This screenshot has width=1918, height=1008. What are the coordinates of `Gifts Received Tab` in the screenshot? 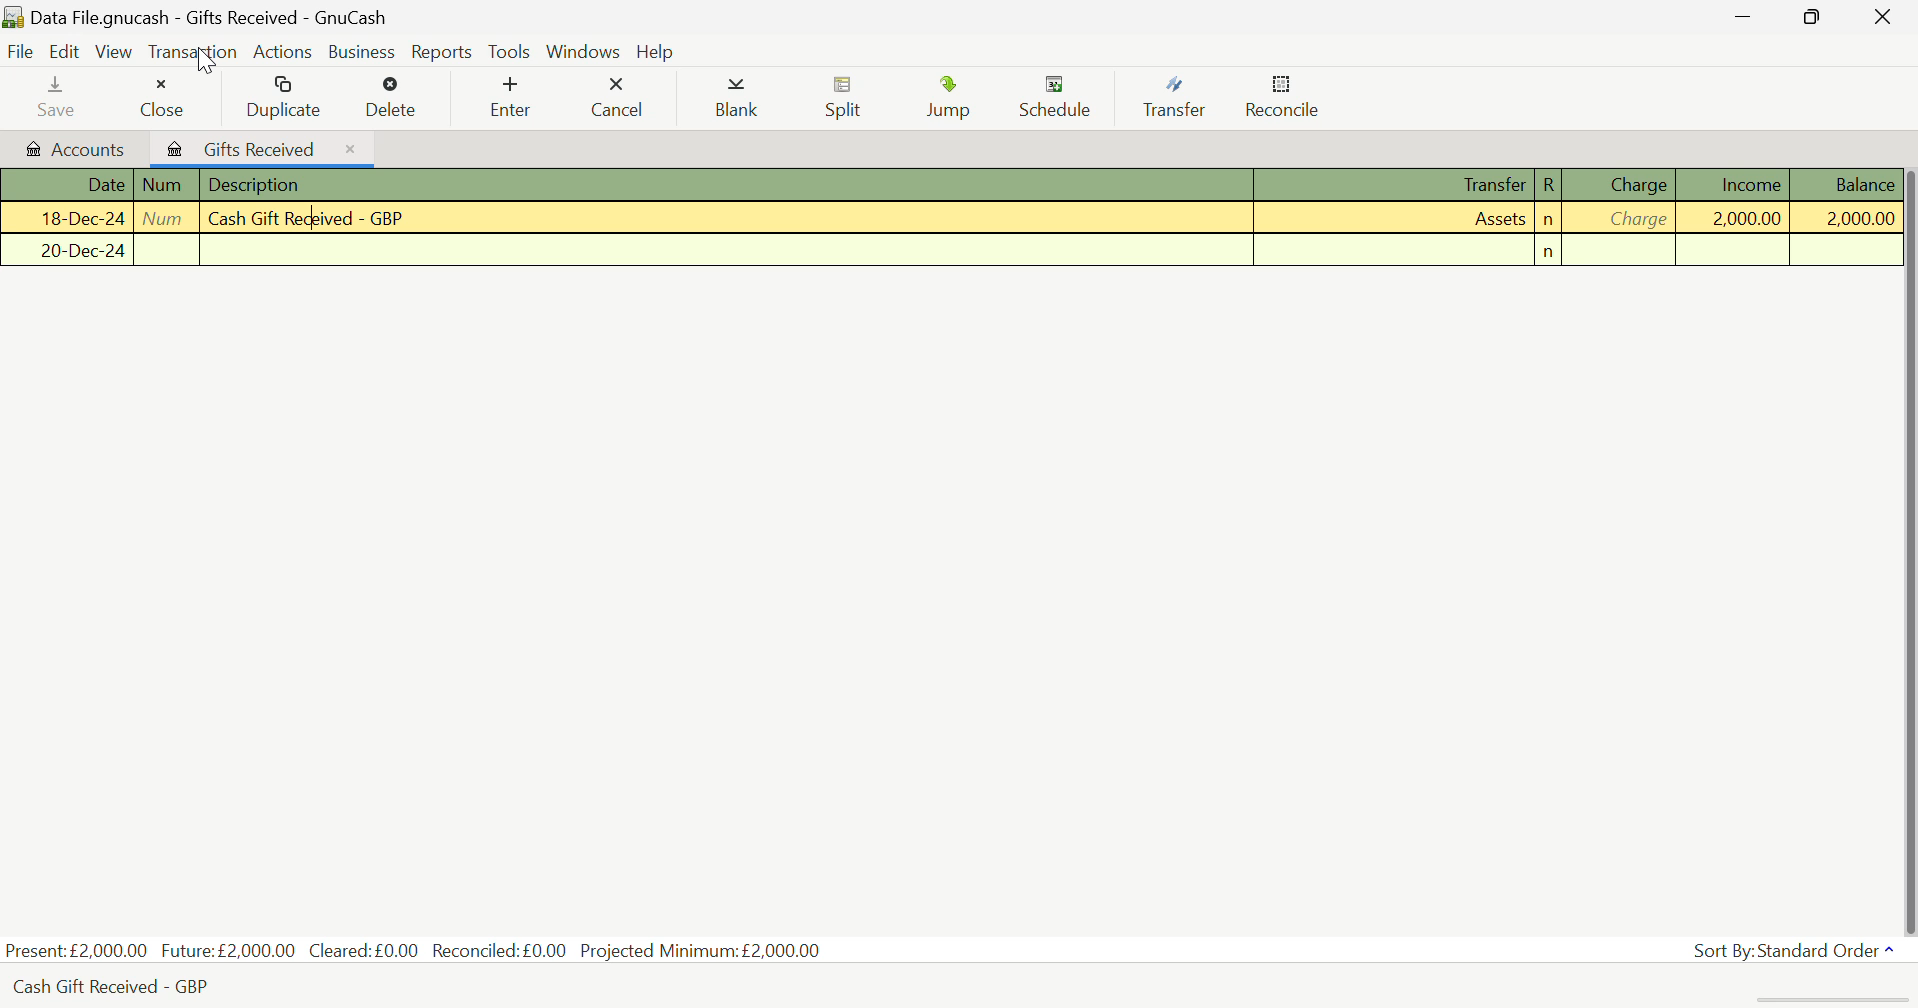 It's located at (264, 146).